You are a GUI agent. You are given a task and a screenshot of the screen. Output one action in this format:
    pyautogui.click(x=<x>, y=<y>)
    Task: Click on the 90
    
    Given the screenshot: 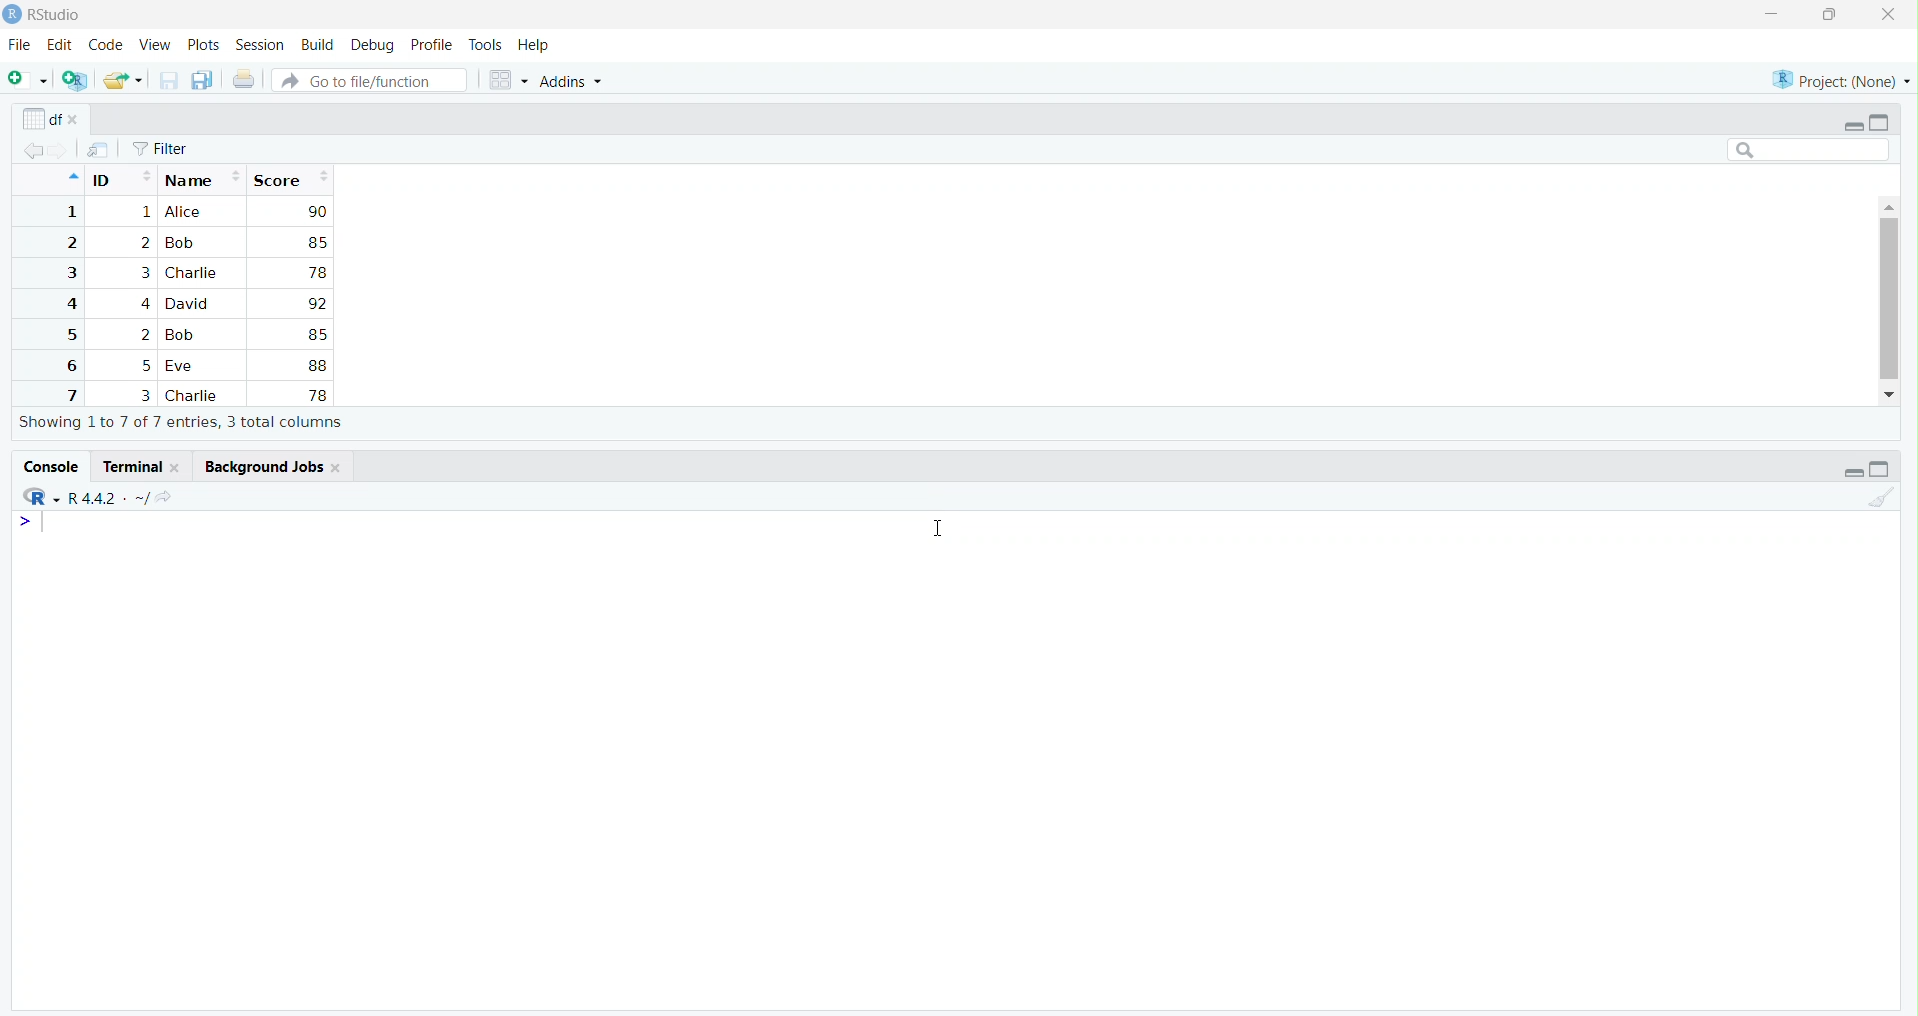 What is the action you would take?
    pyautogui.click(x=317, y=211)
    